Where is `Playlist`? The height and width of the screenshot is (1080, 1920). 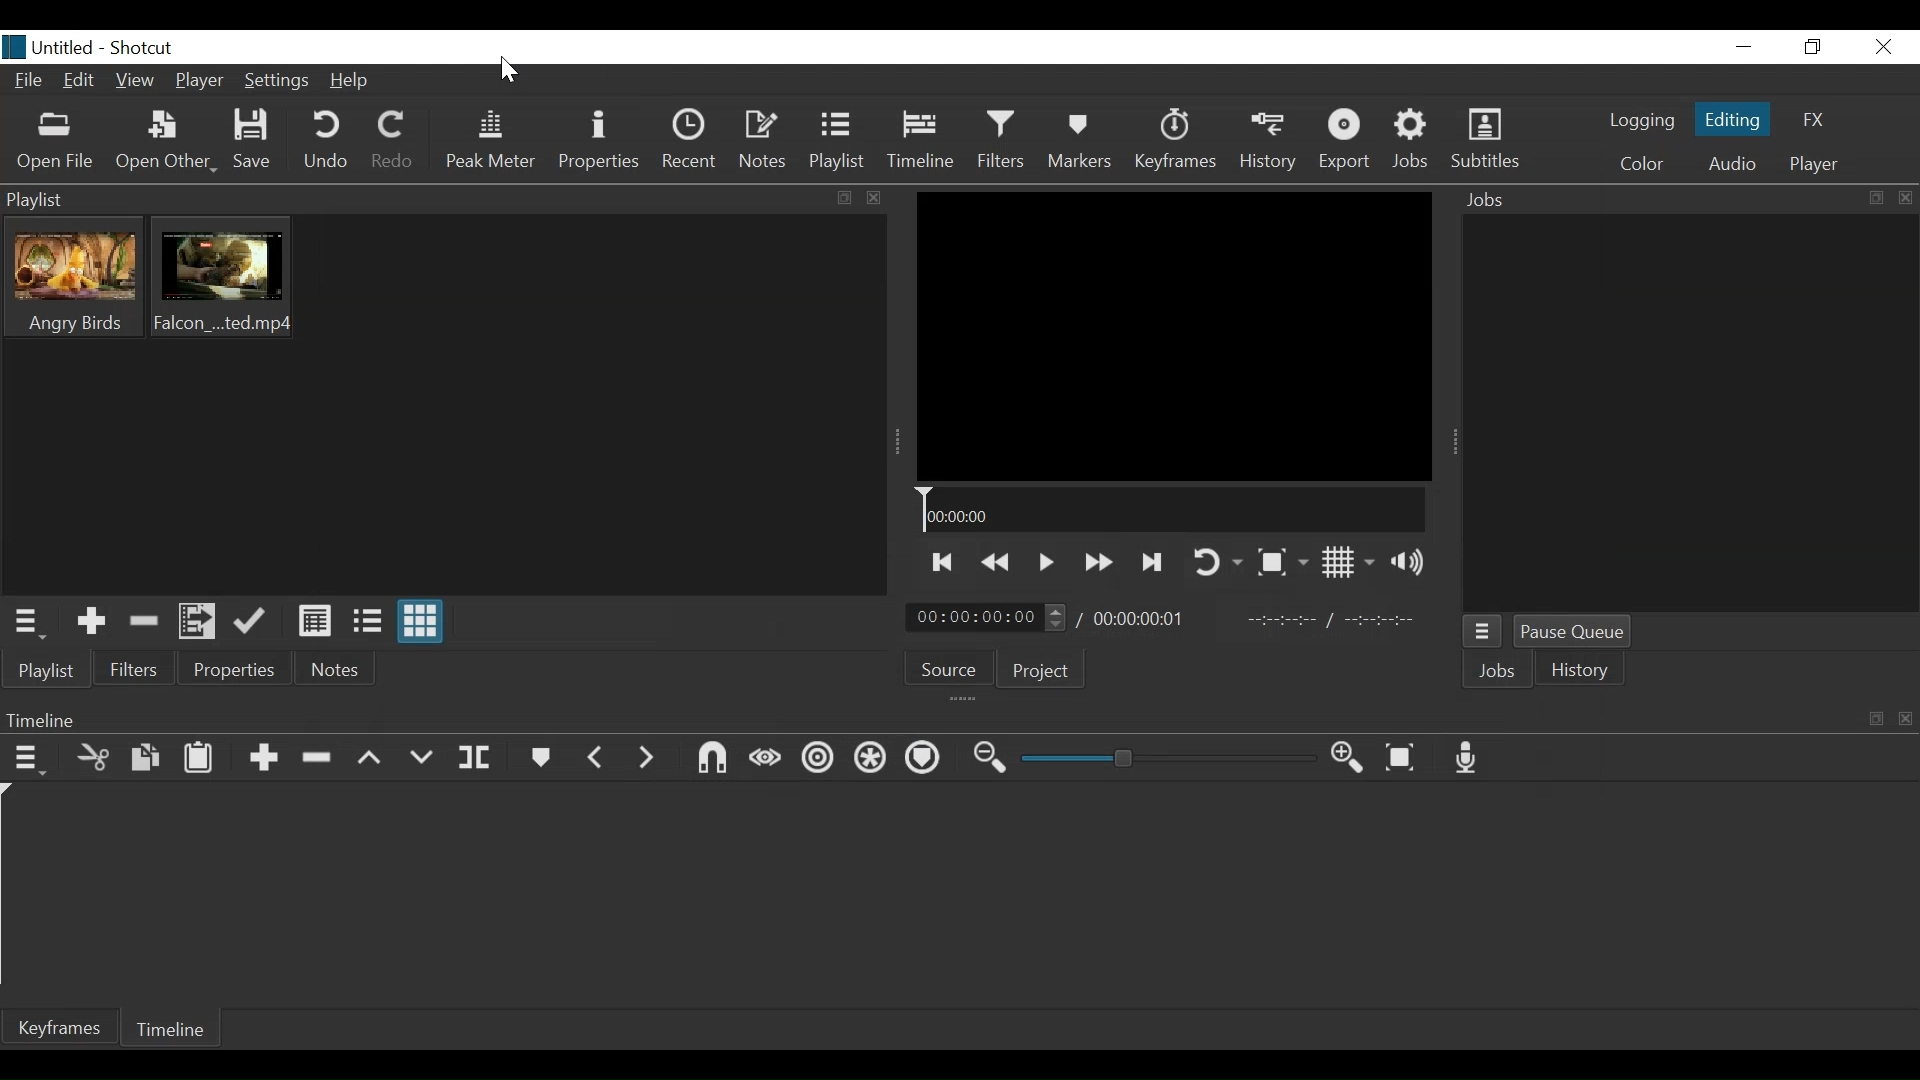 Playlist is located at coordinates (839, 140).